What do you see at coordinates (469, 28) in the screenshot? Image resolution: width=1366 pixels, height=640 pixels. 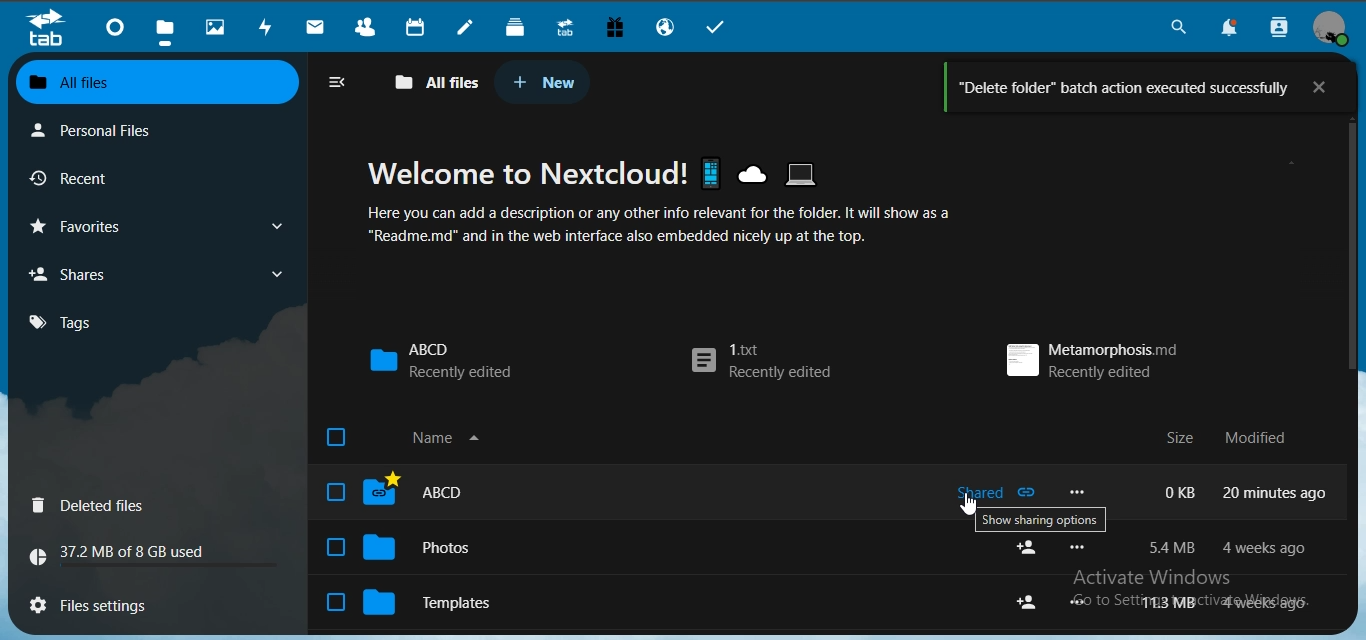 I see `notes` at bounding box center [469, 28].